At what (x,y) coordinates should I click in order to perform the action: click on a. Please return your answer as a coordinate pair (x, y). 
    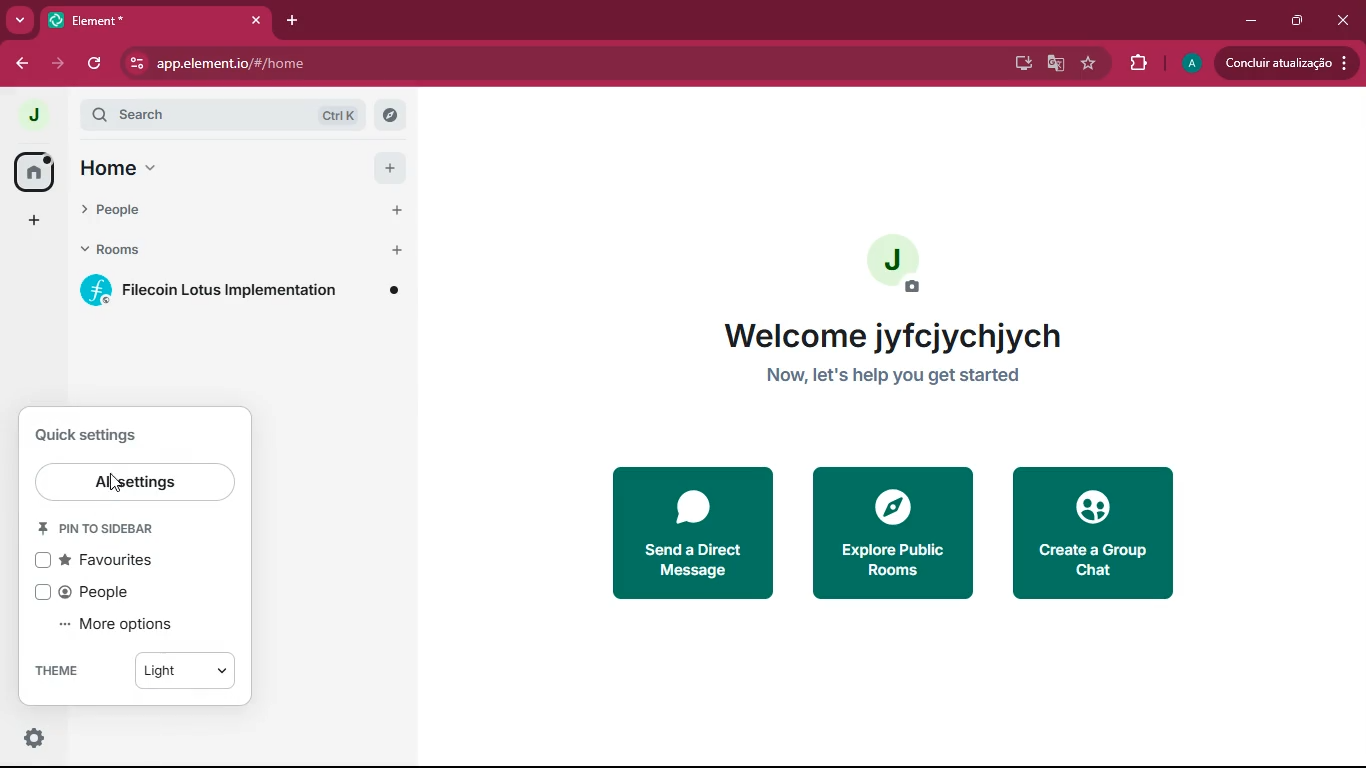
    Looking at the image, I should click on (1191, 63).